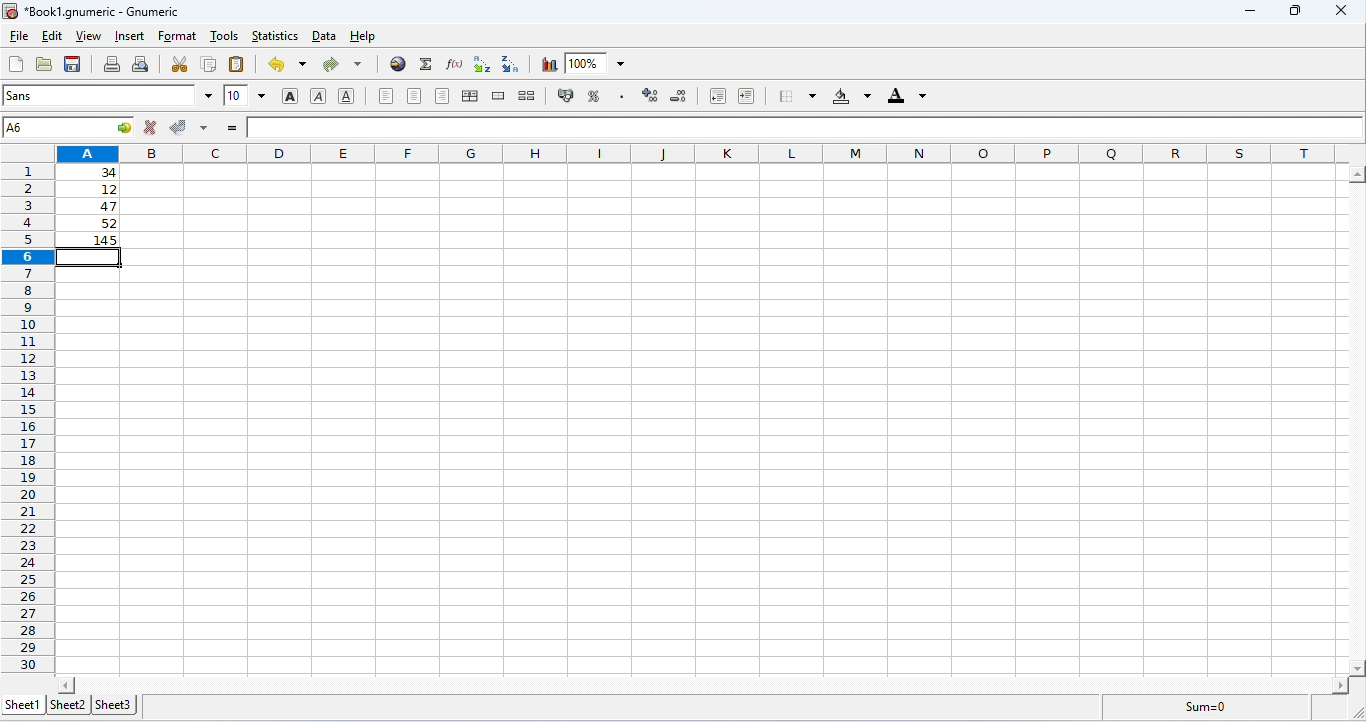  I want to click on align center, so click(414, 96).